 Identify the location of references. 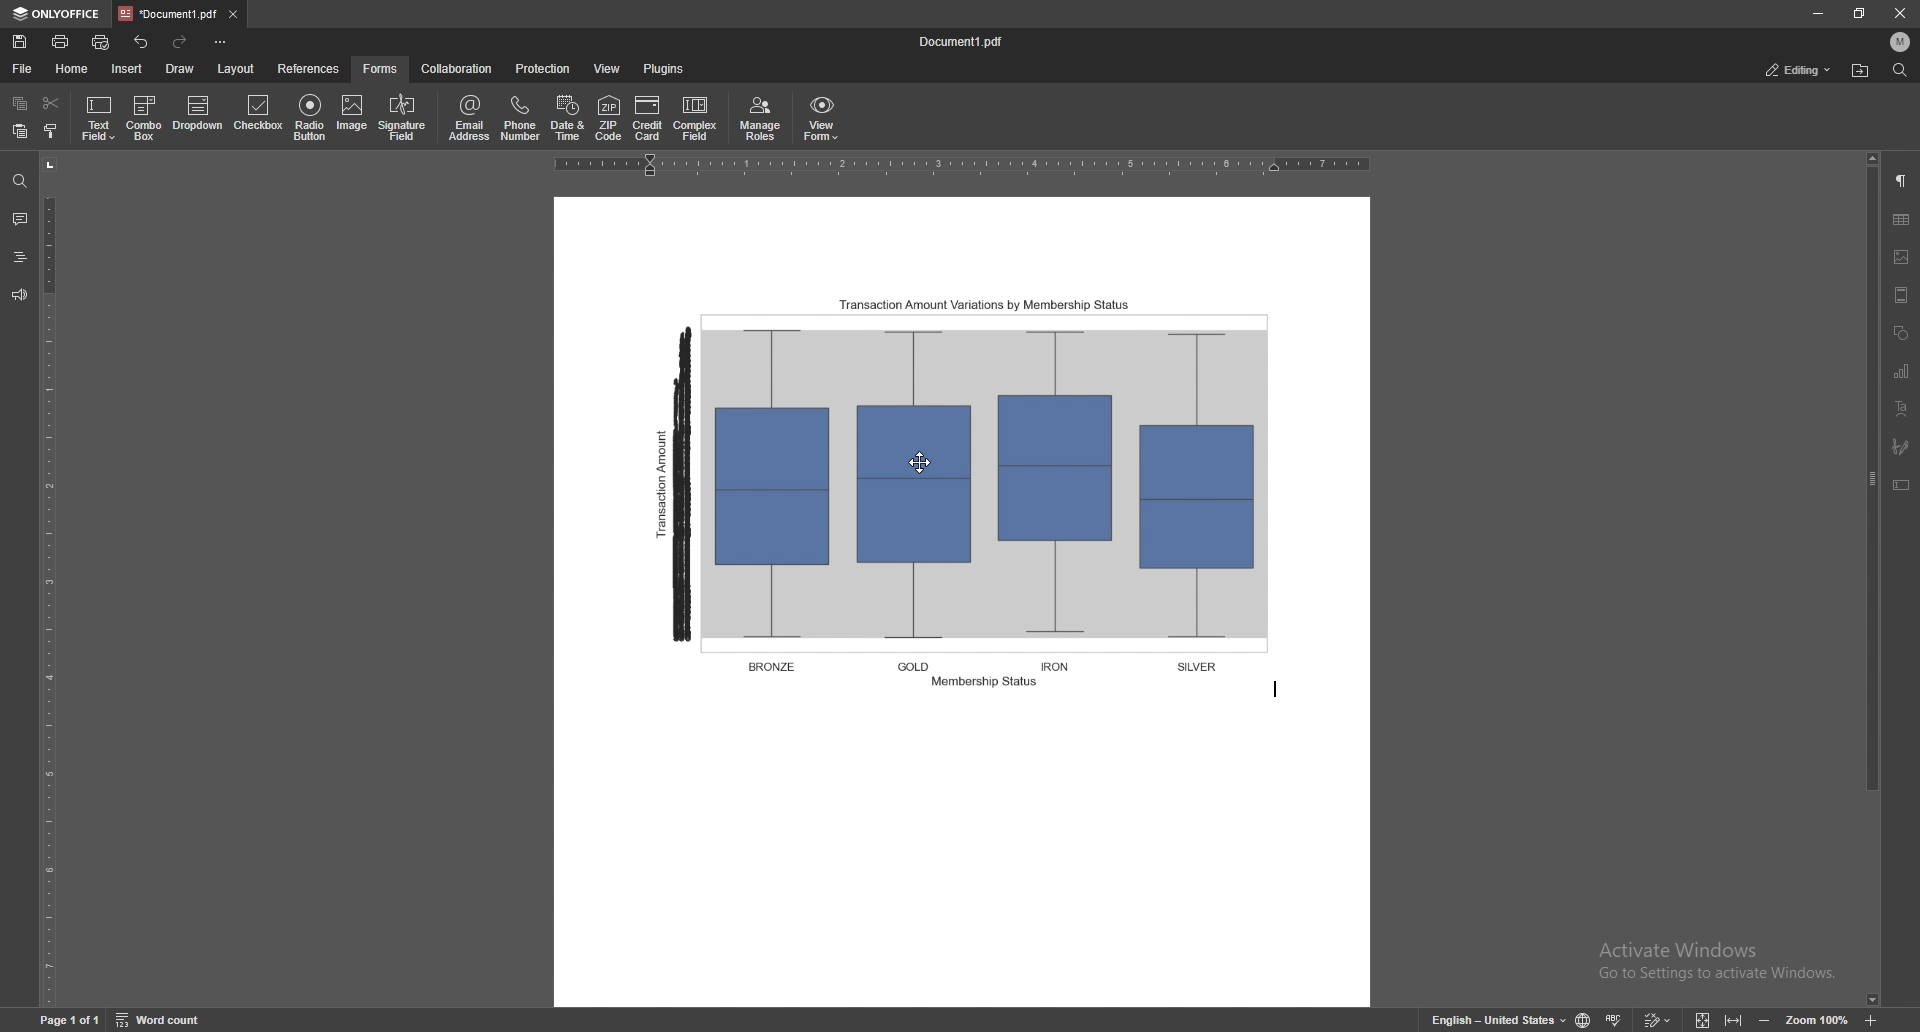
(308, 68).